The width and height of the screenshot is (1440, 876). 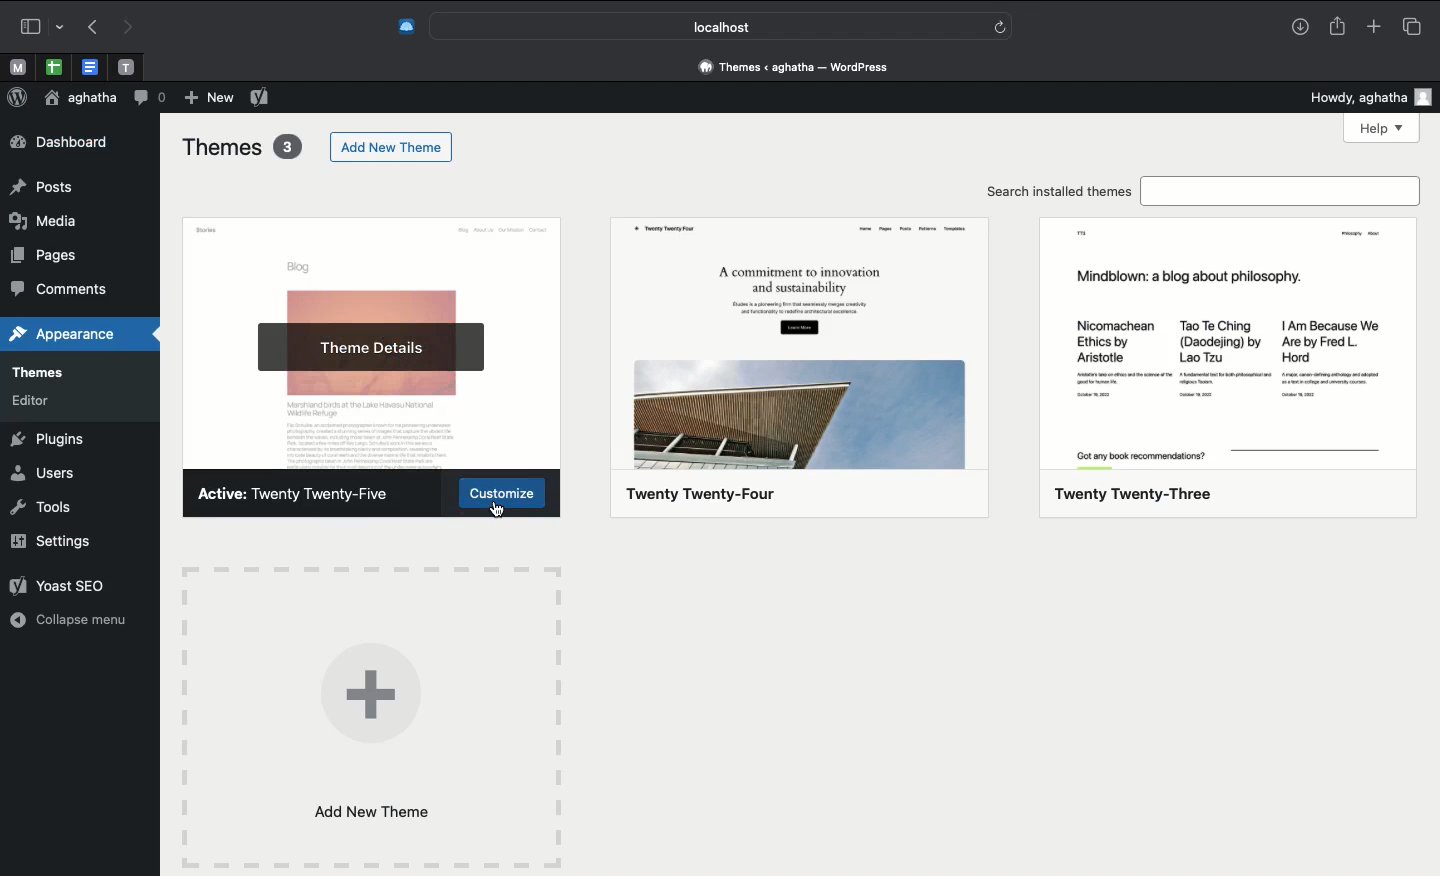 I want to click on Extensions, so click(x=404, y=28).